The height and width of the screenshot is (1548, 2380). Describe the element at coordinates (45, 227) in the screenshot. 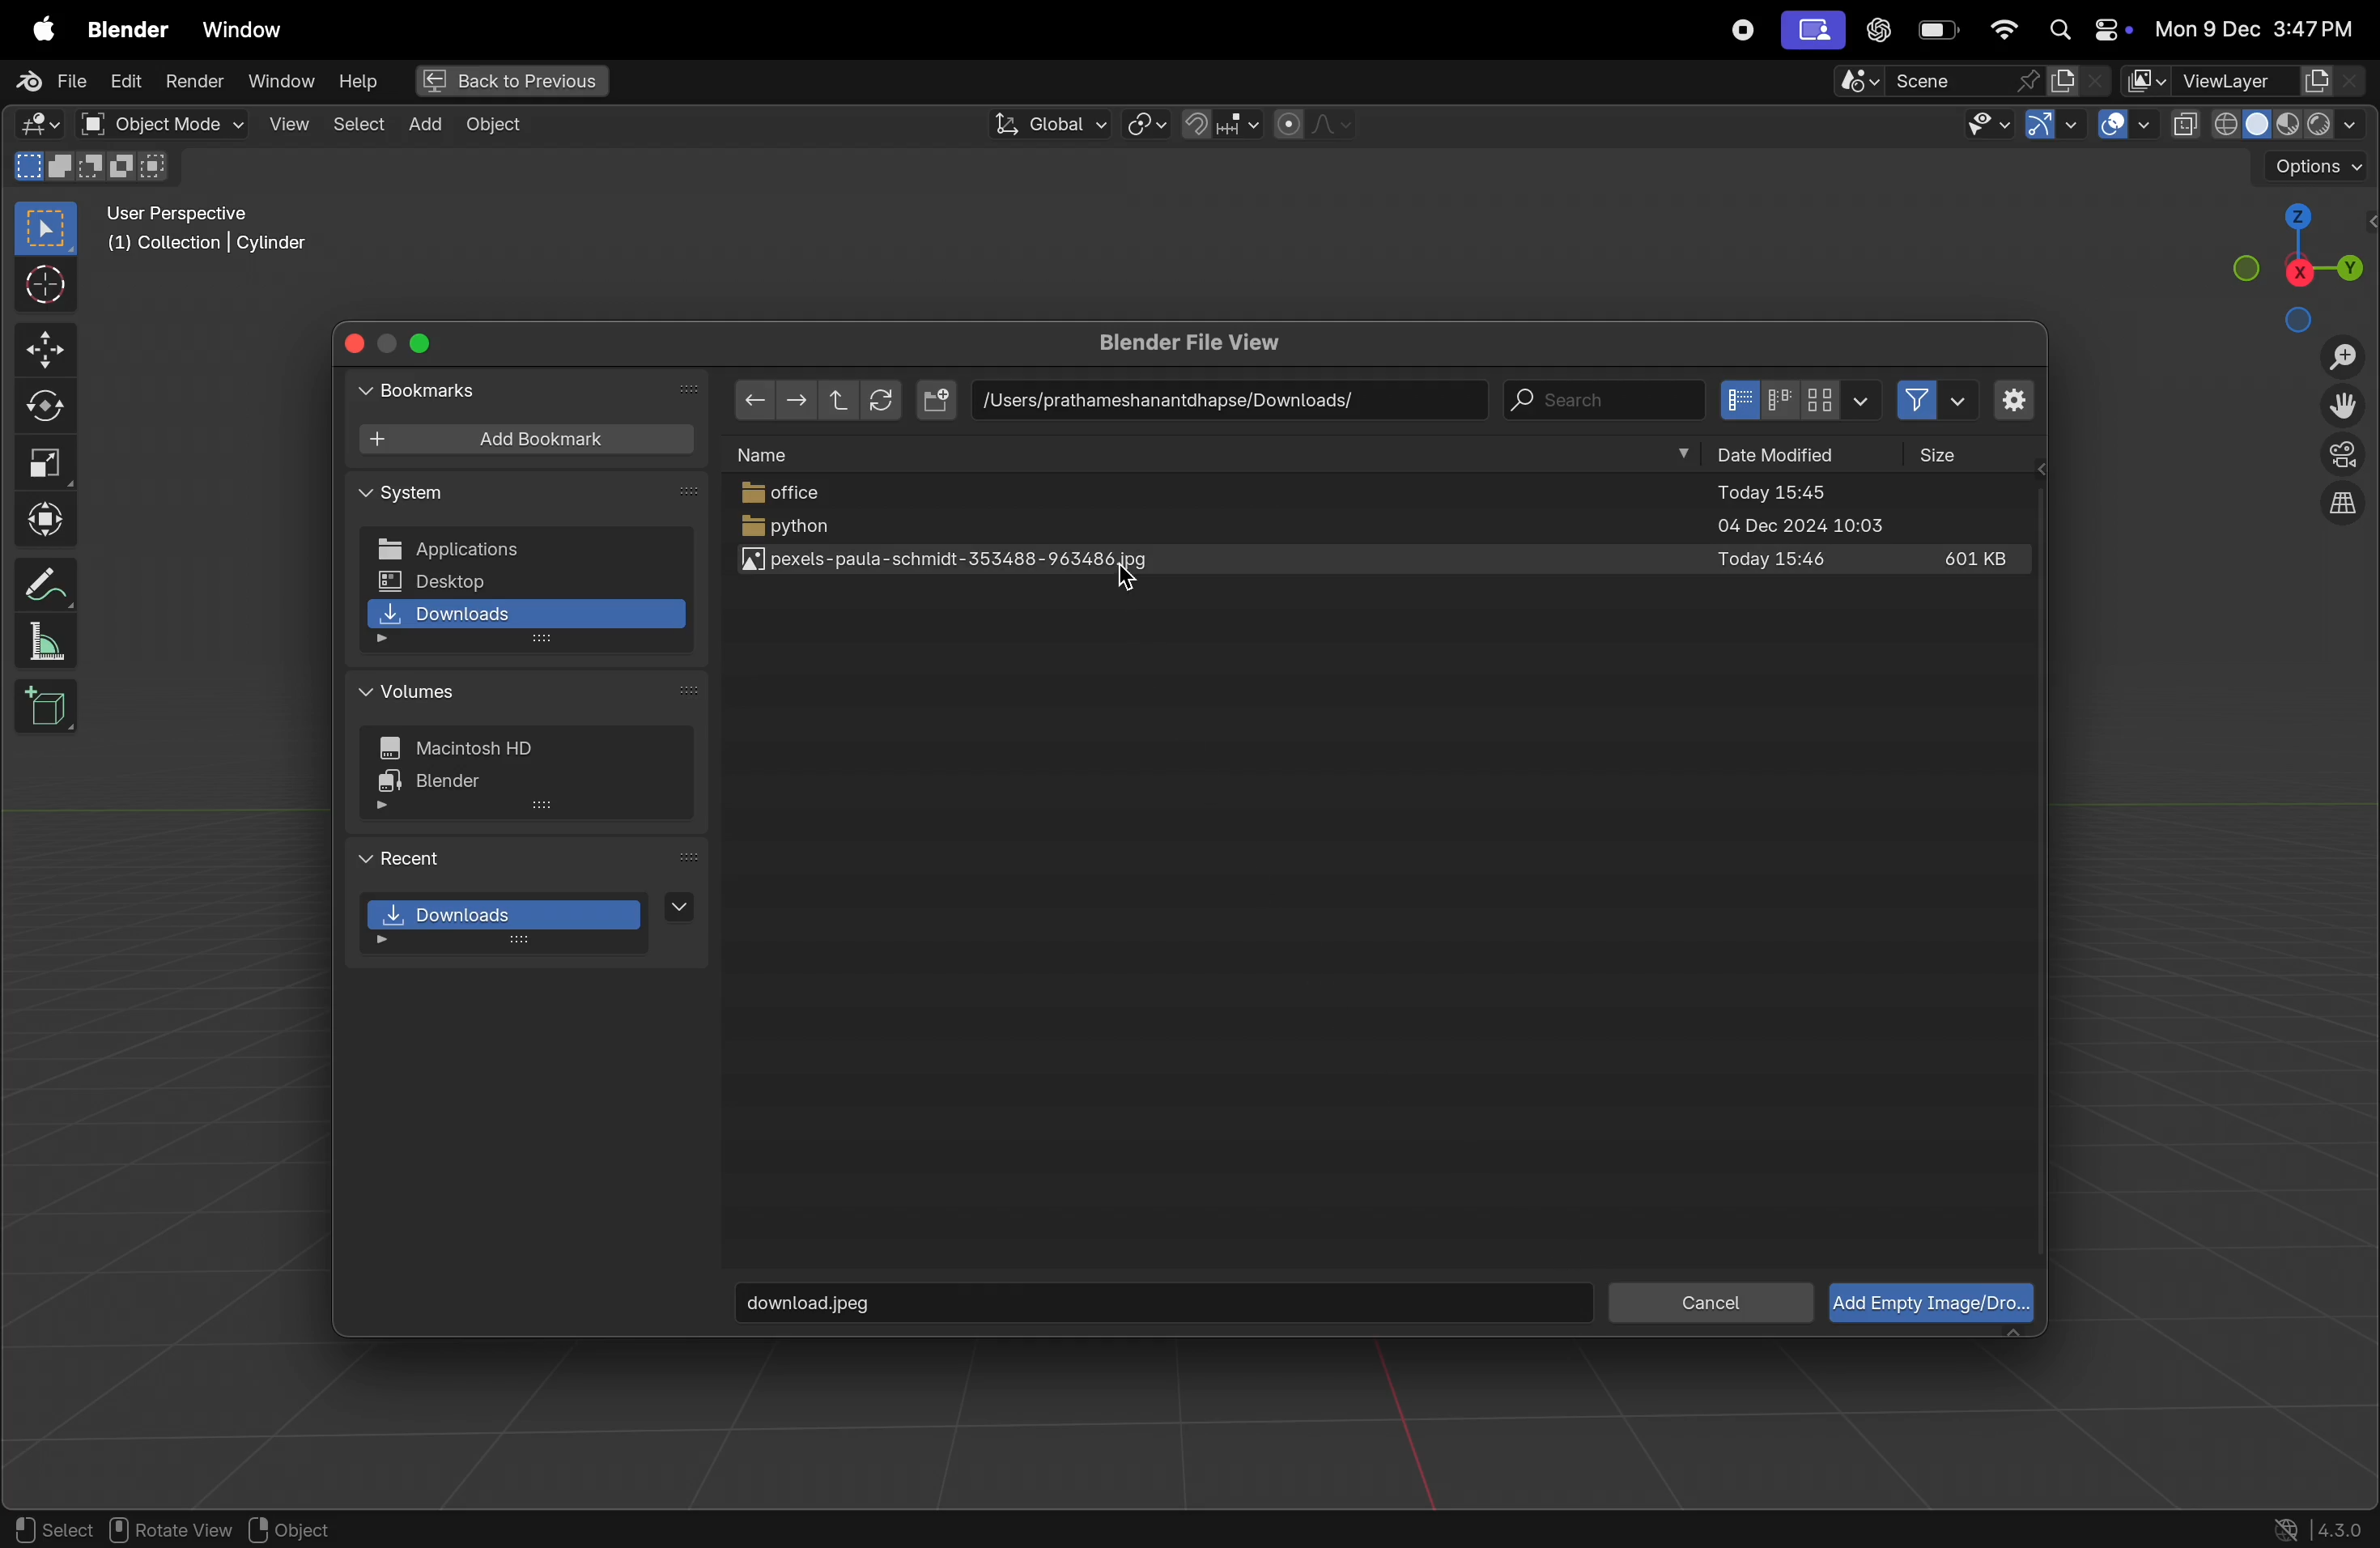

I see `select point` at that location.